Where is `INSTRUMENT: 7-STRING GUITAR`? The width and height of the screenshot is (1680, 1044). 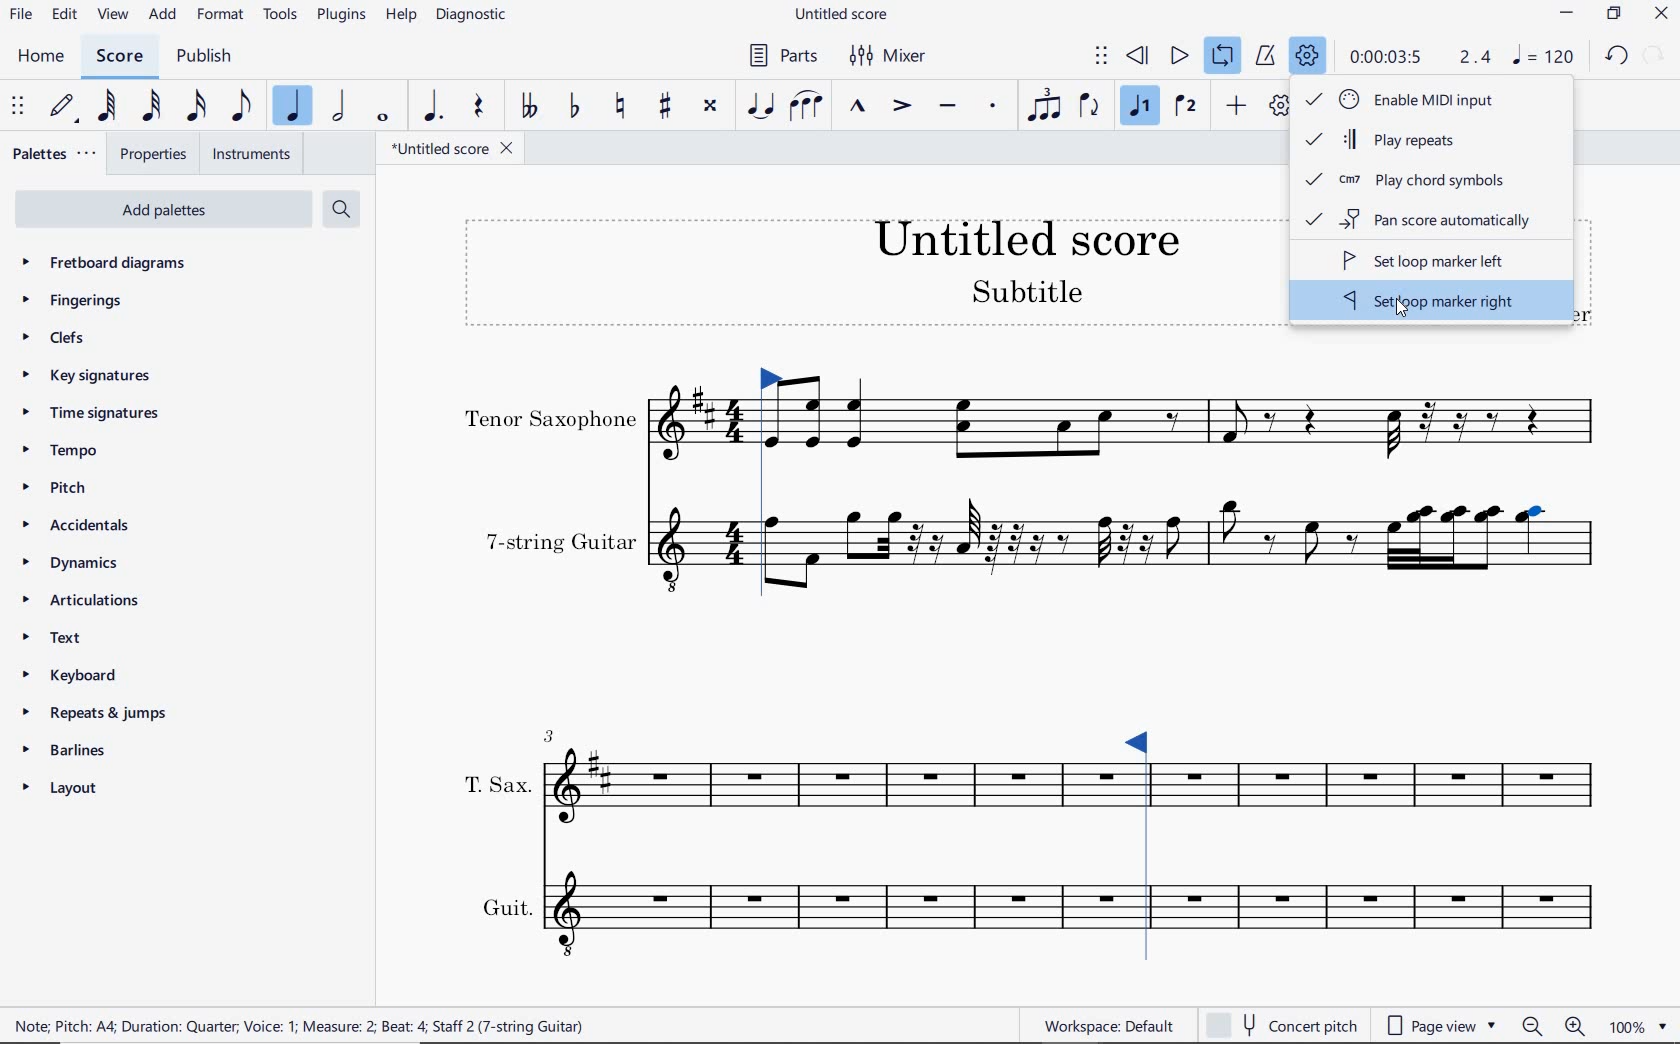 INSTRUMENT: 7-STRING GUITAR is located at coordinates (595, 543).